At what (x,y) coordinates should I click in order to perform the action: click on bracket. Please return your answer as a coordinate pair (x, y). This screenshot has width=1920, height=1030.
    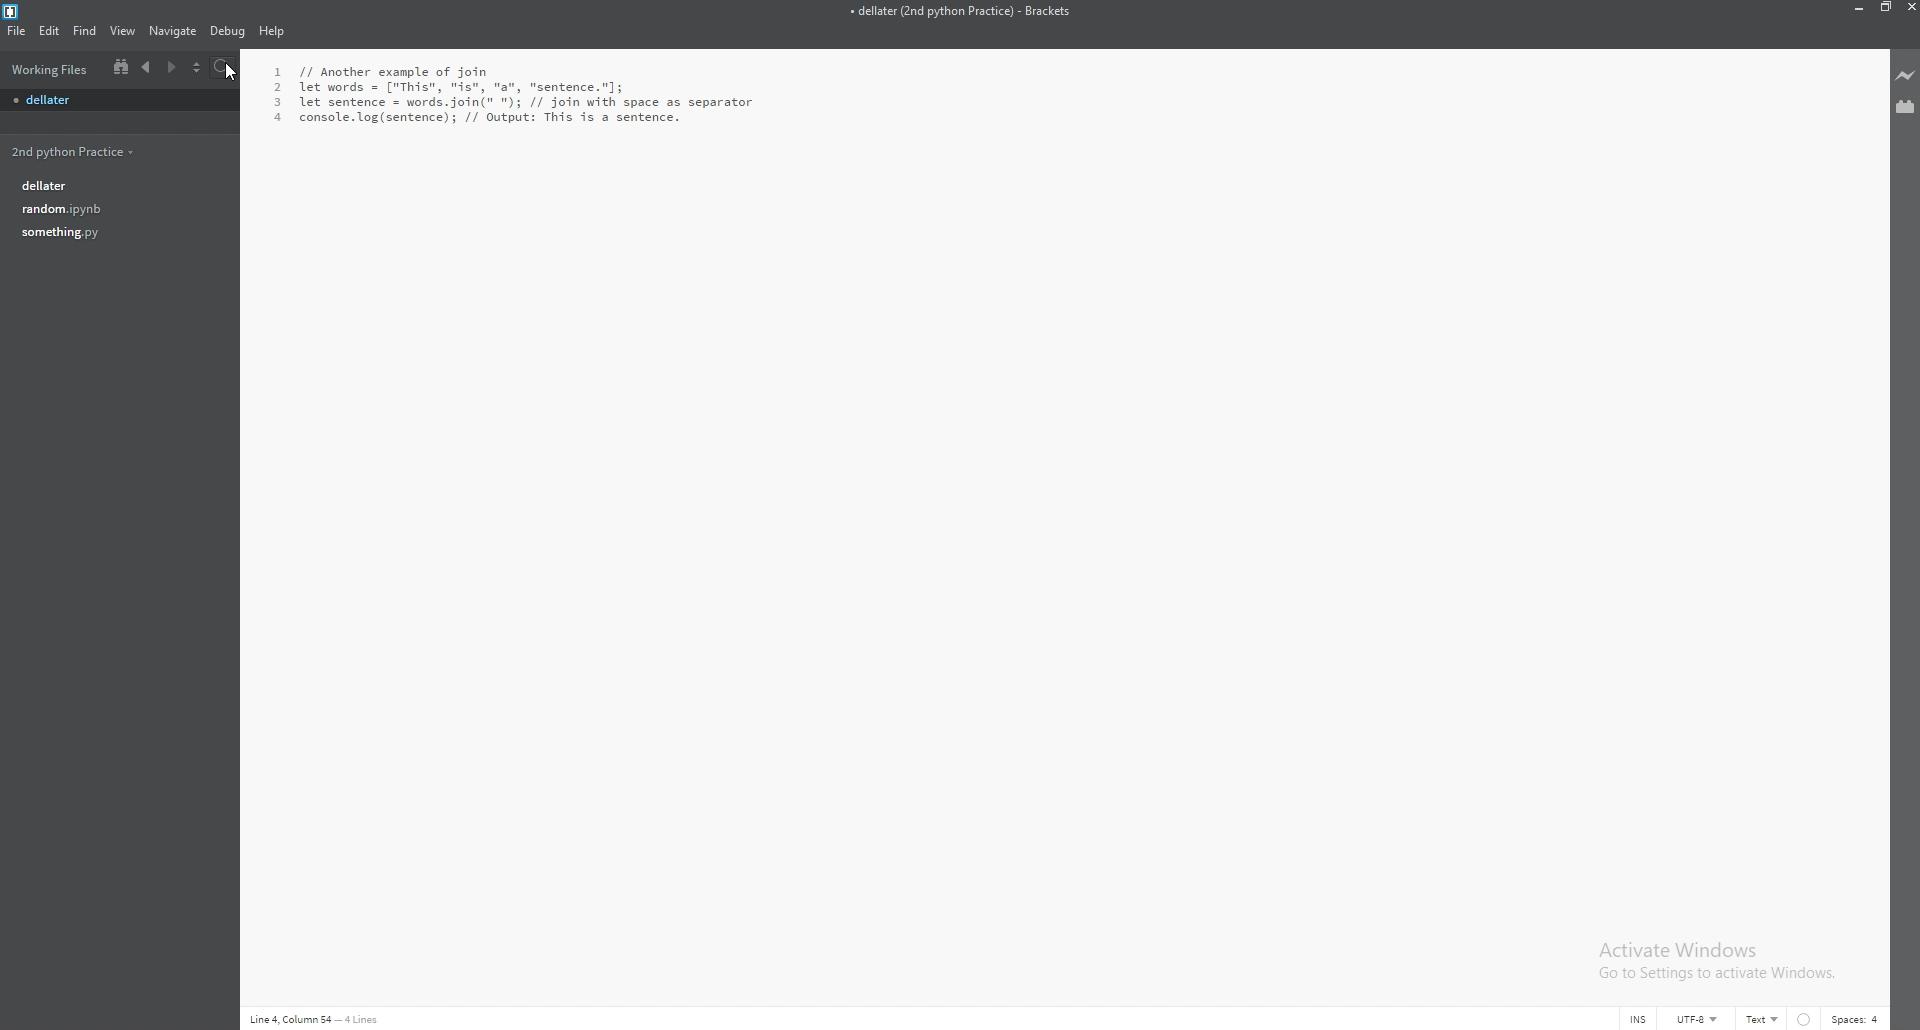
    Looking at the image, I should click on (14, 11).